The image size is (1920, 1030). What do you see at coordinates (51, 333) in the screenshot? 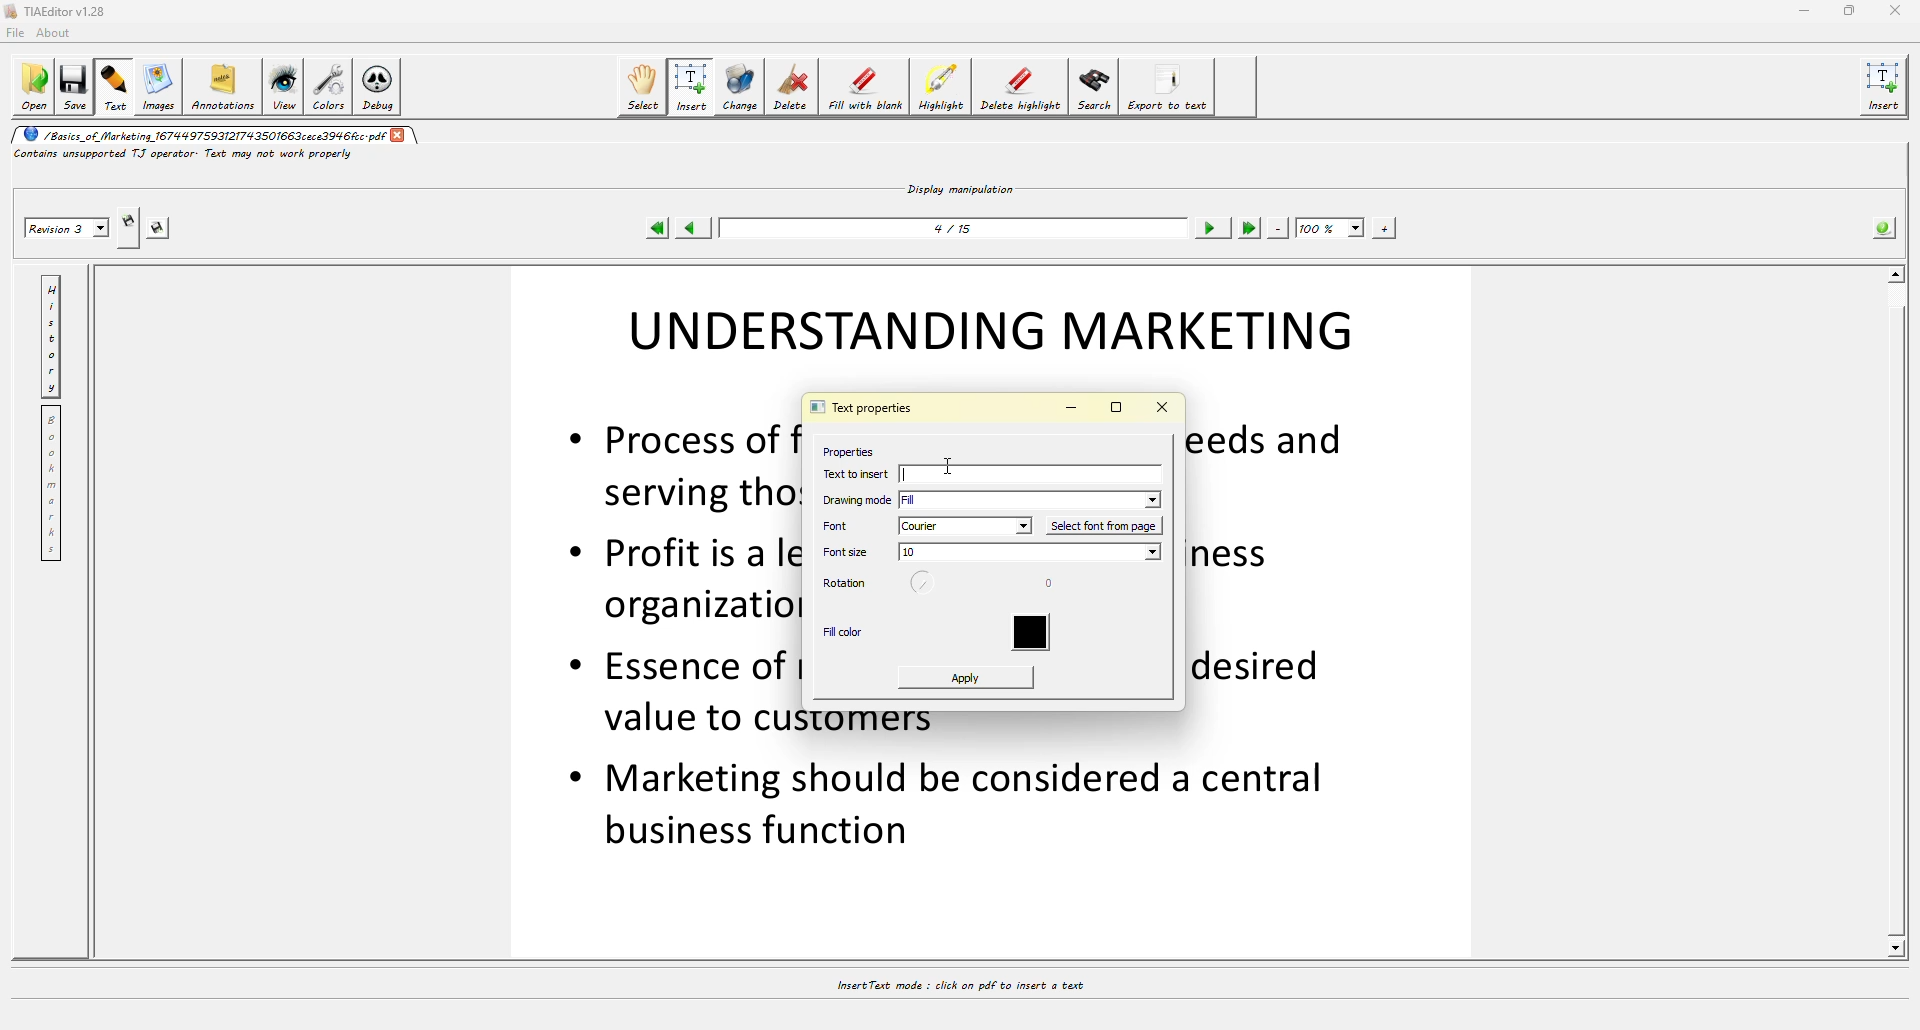
I see `history` at bounding box center [51, 333].